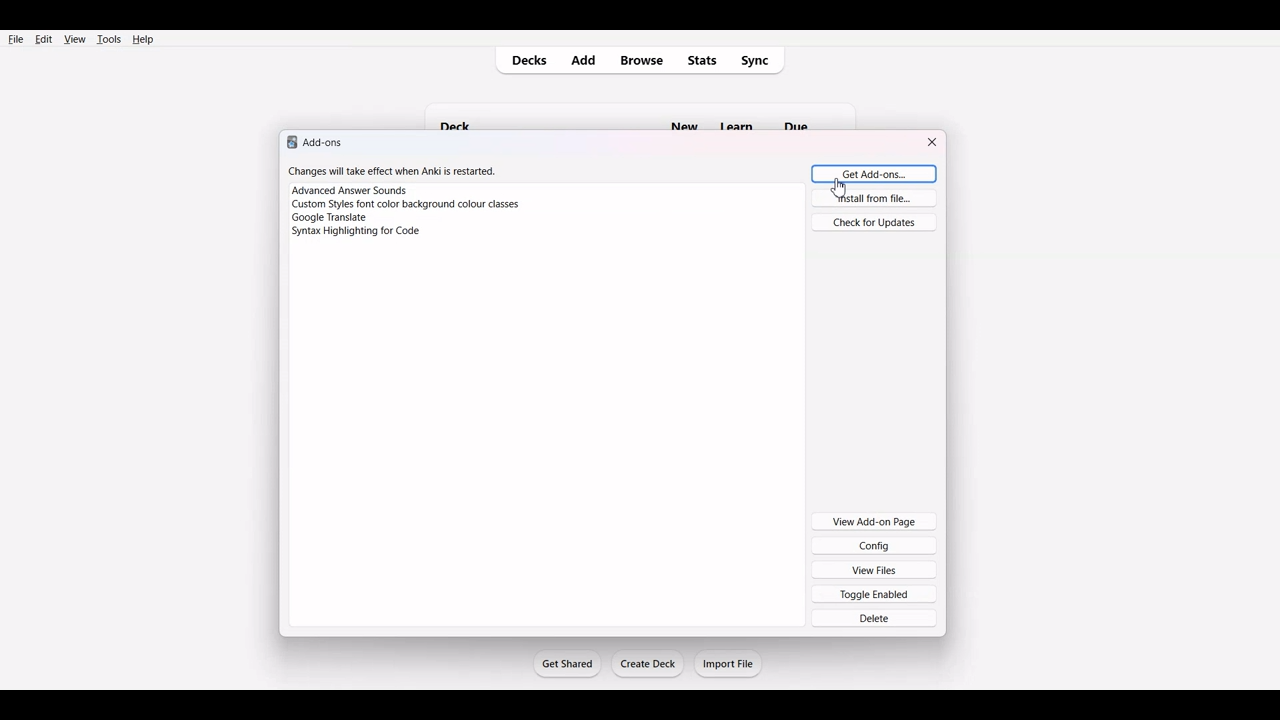 The image size is (1280, 720). I want to click on Check for Updates, so click(874, 221).